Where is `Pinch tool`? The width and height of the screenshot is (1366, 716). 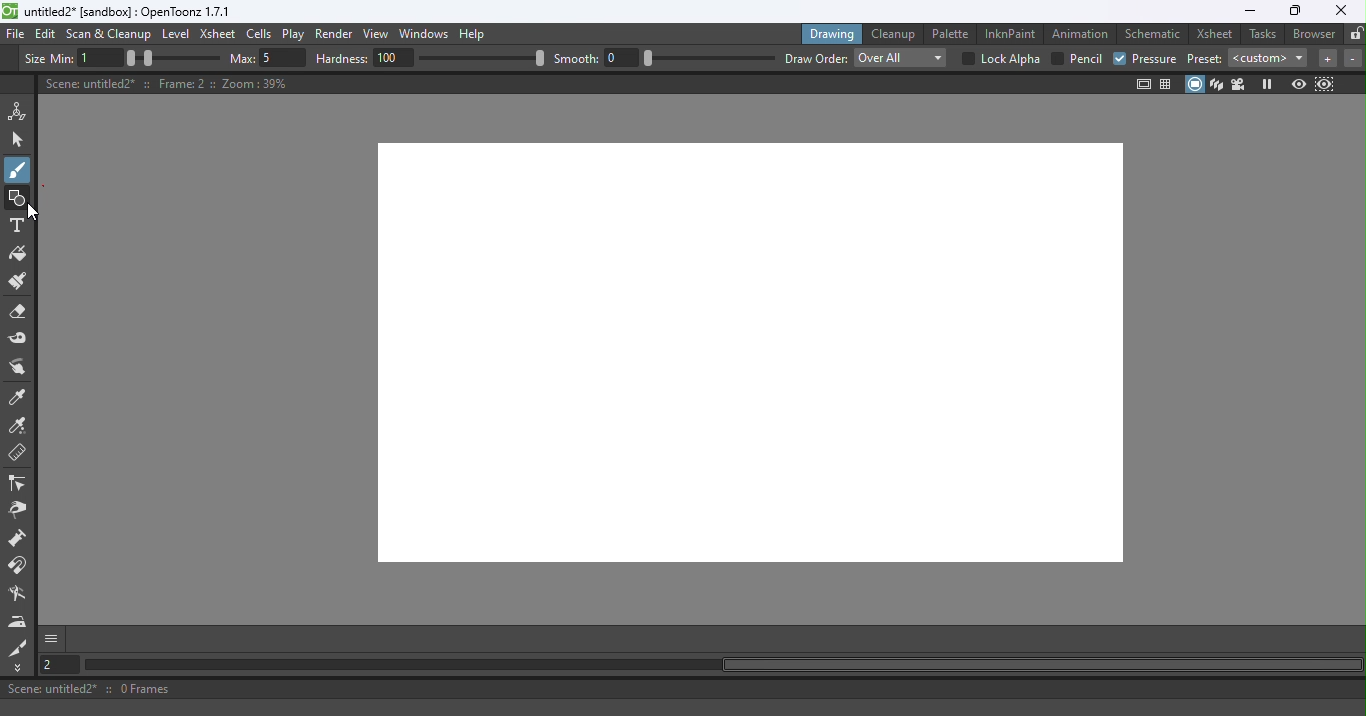 Pinch tool is located at coordinates (17, 513).